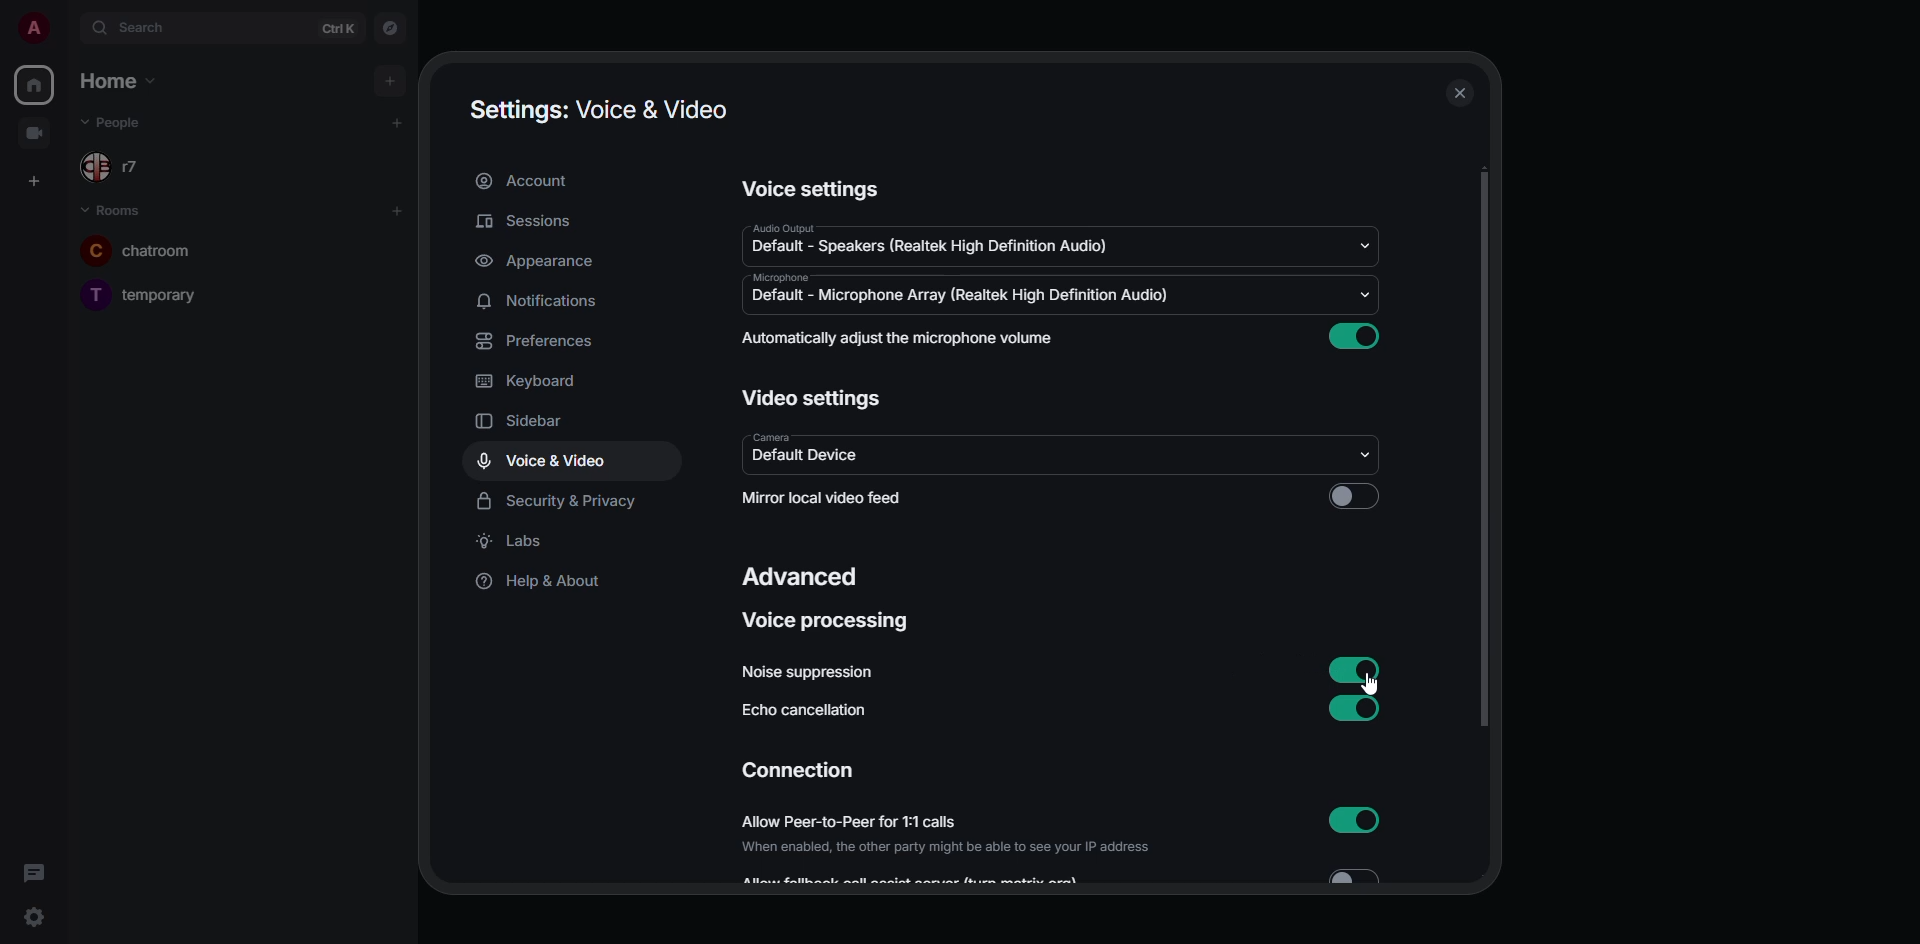  I want to click on drop down, so click(1368, 455).